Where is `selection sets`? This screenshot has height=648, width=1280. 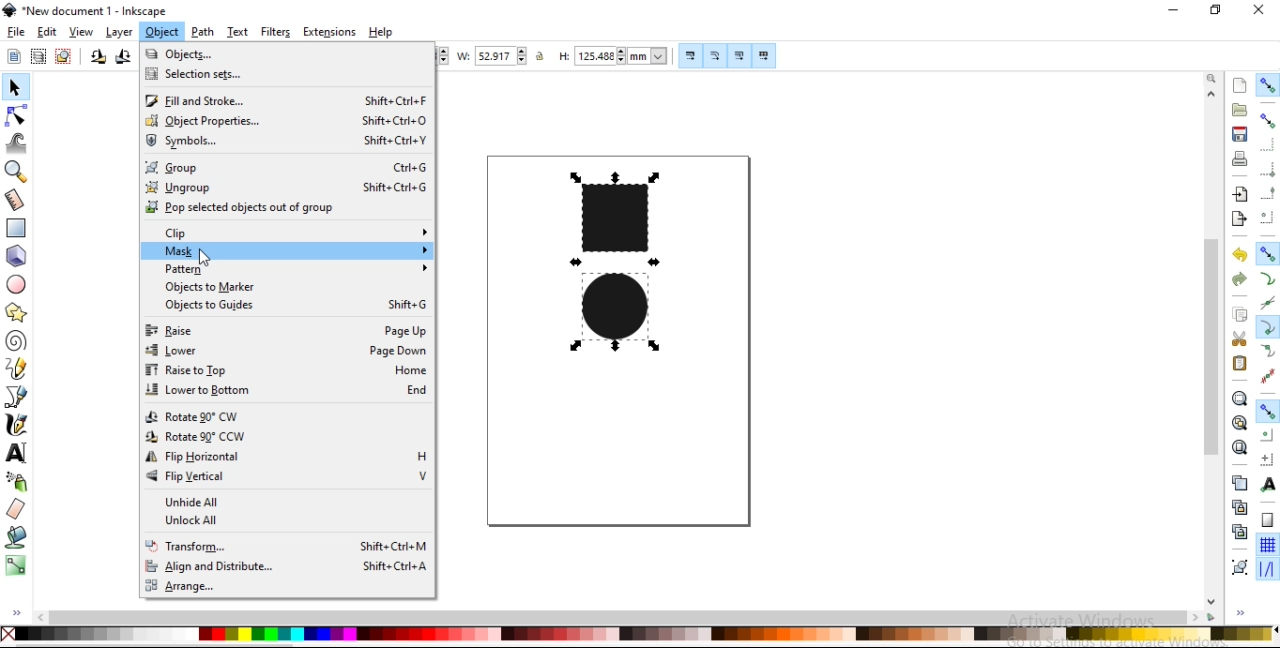
selection sets is located at coordinates (271, 75).